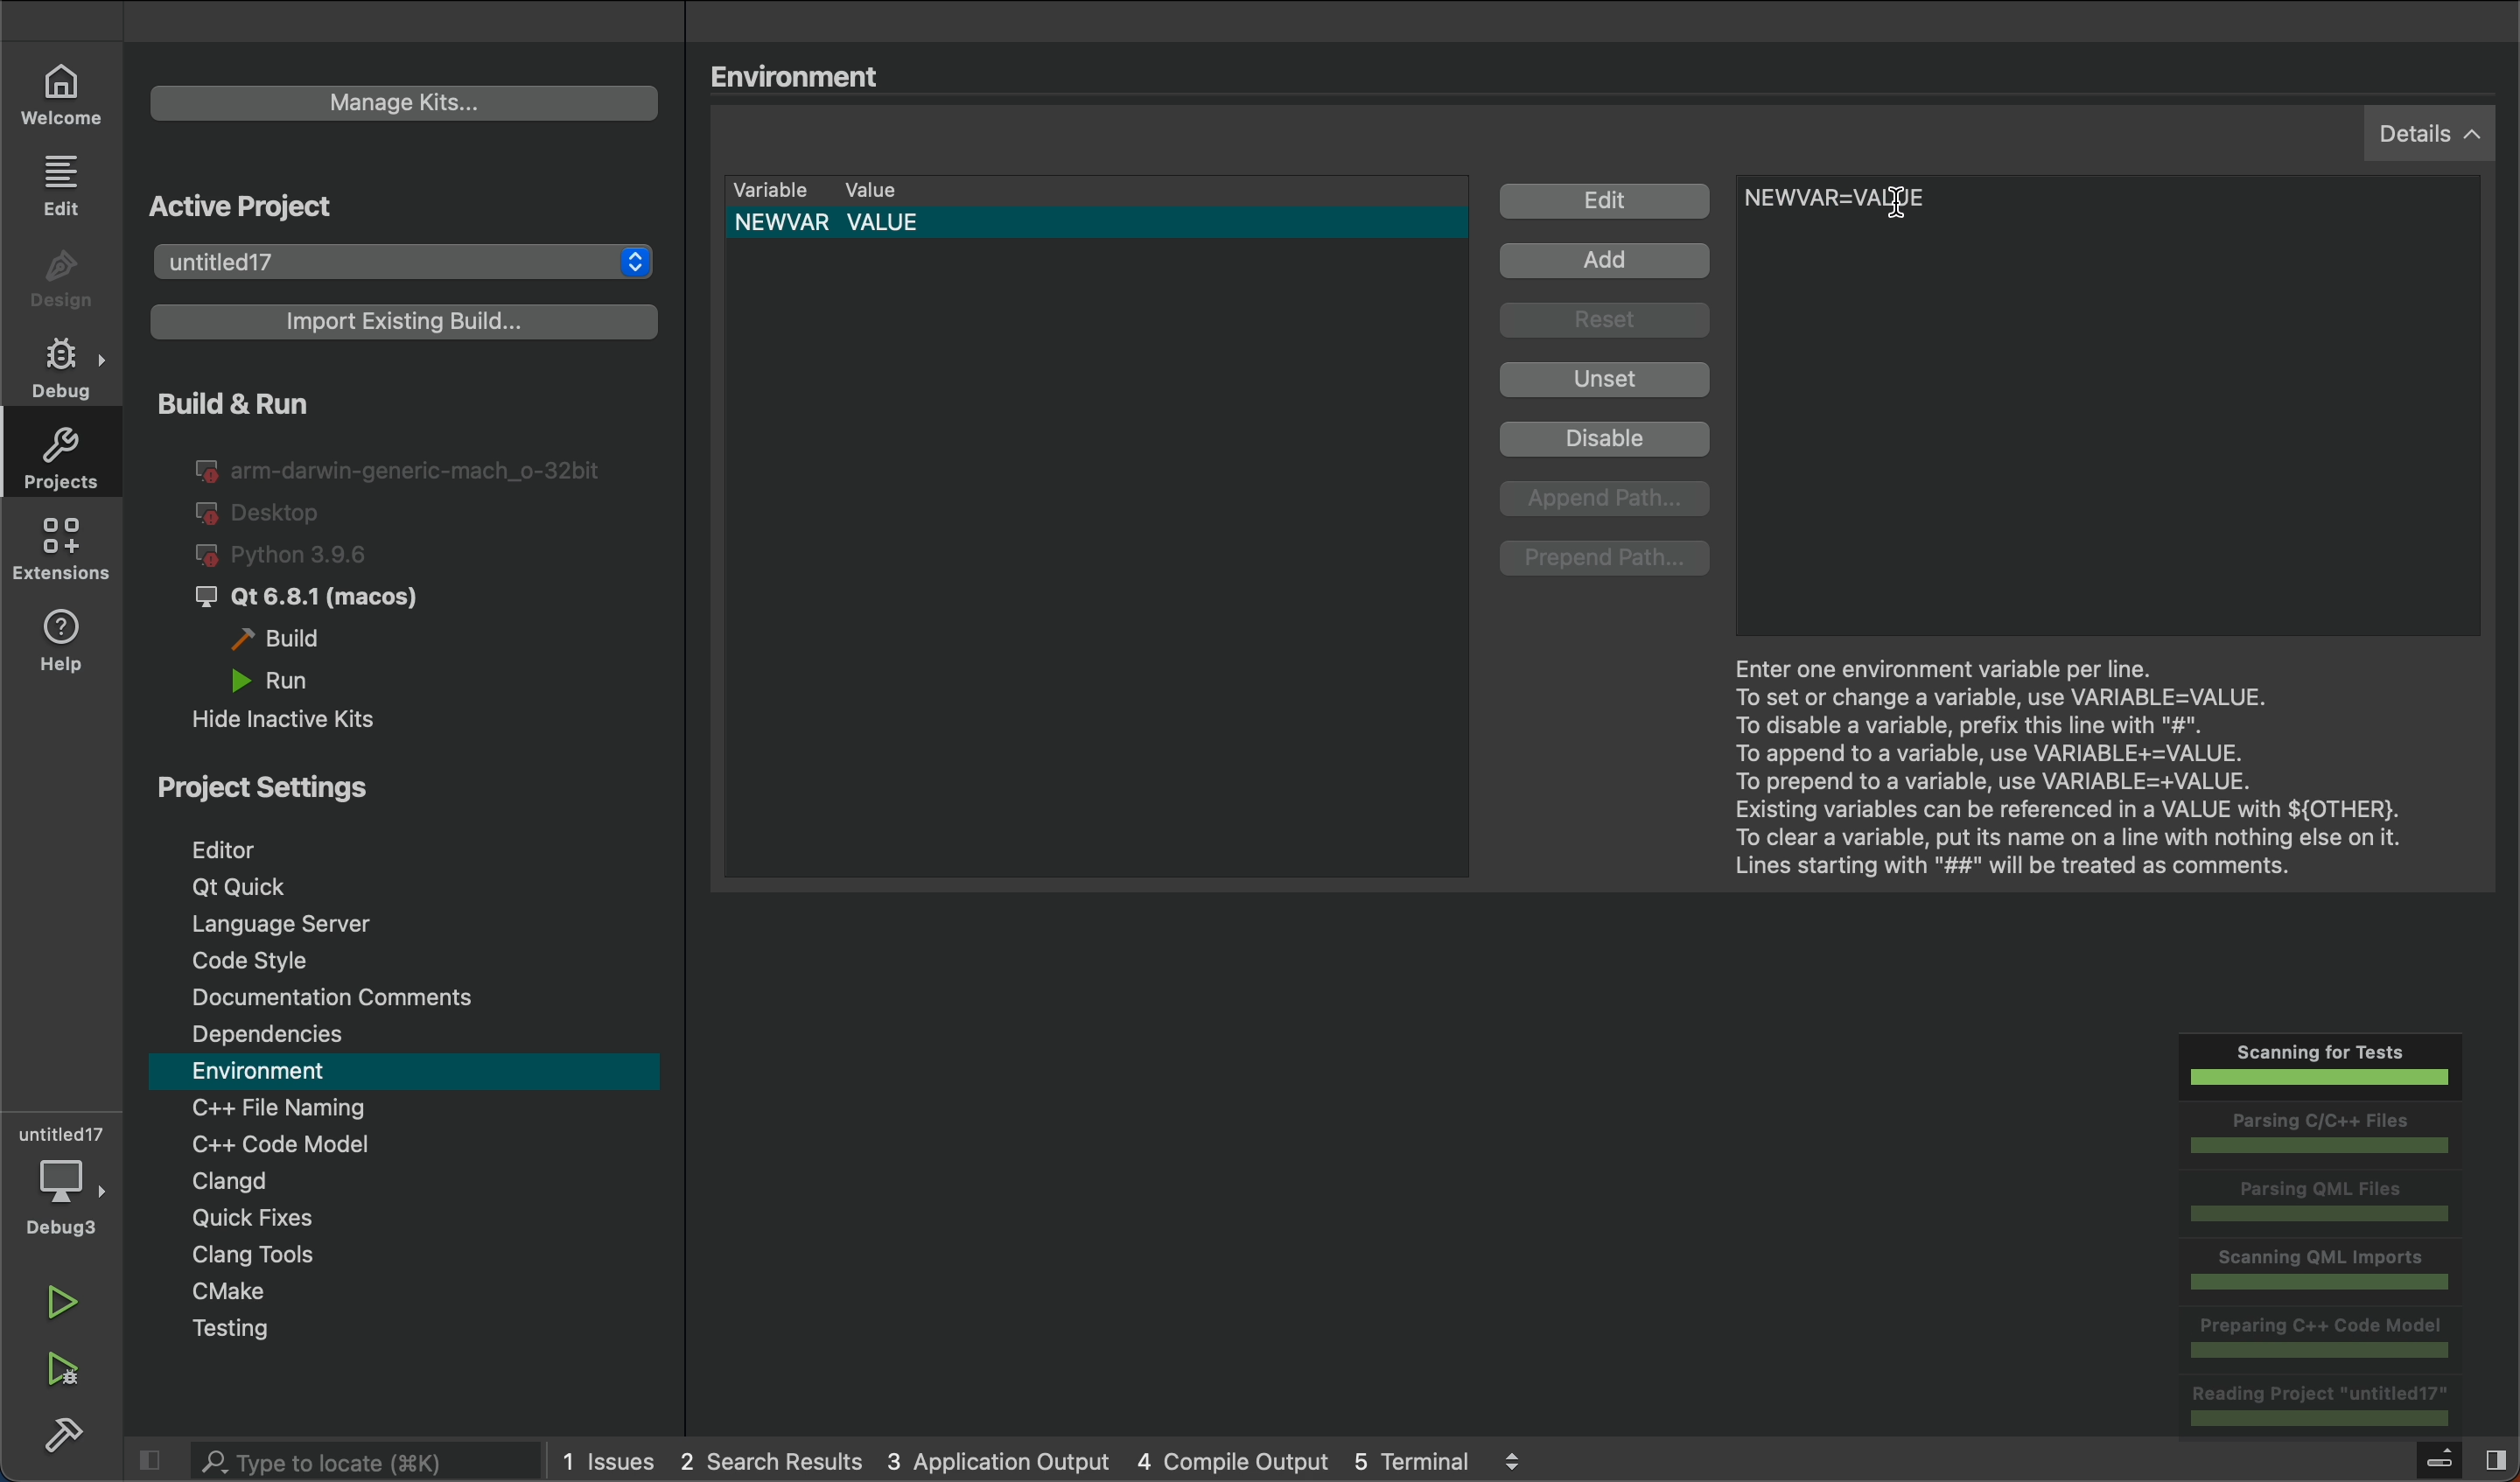 The image size is (2520, 1482). I want to click on edit, so click(68, 183).